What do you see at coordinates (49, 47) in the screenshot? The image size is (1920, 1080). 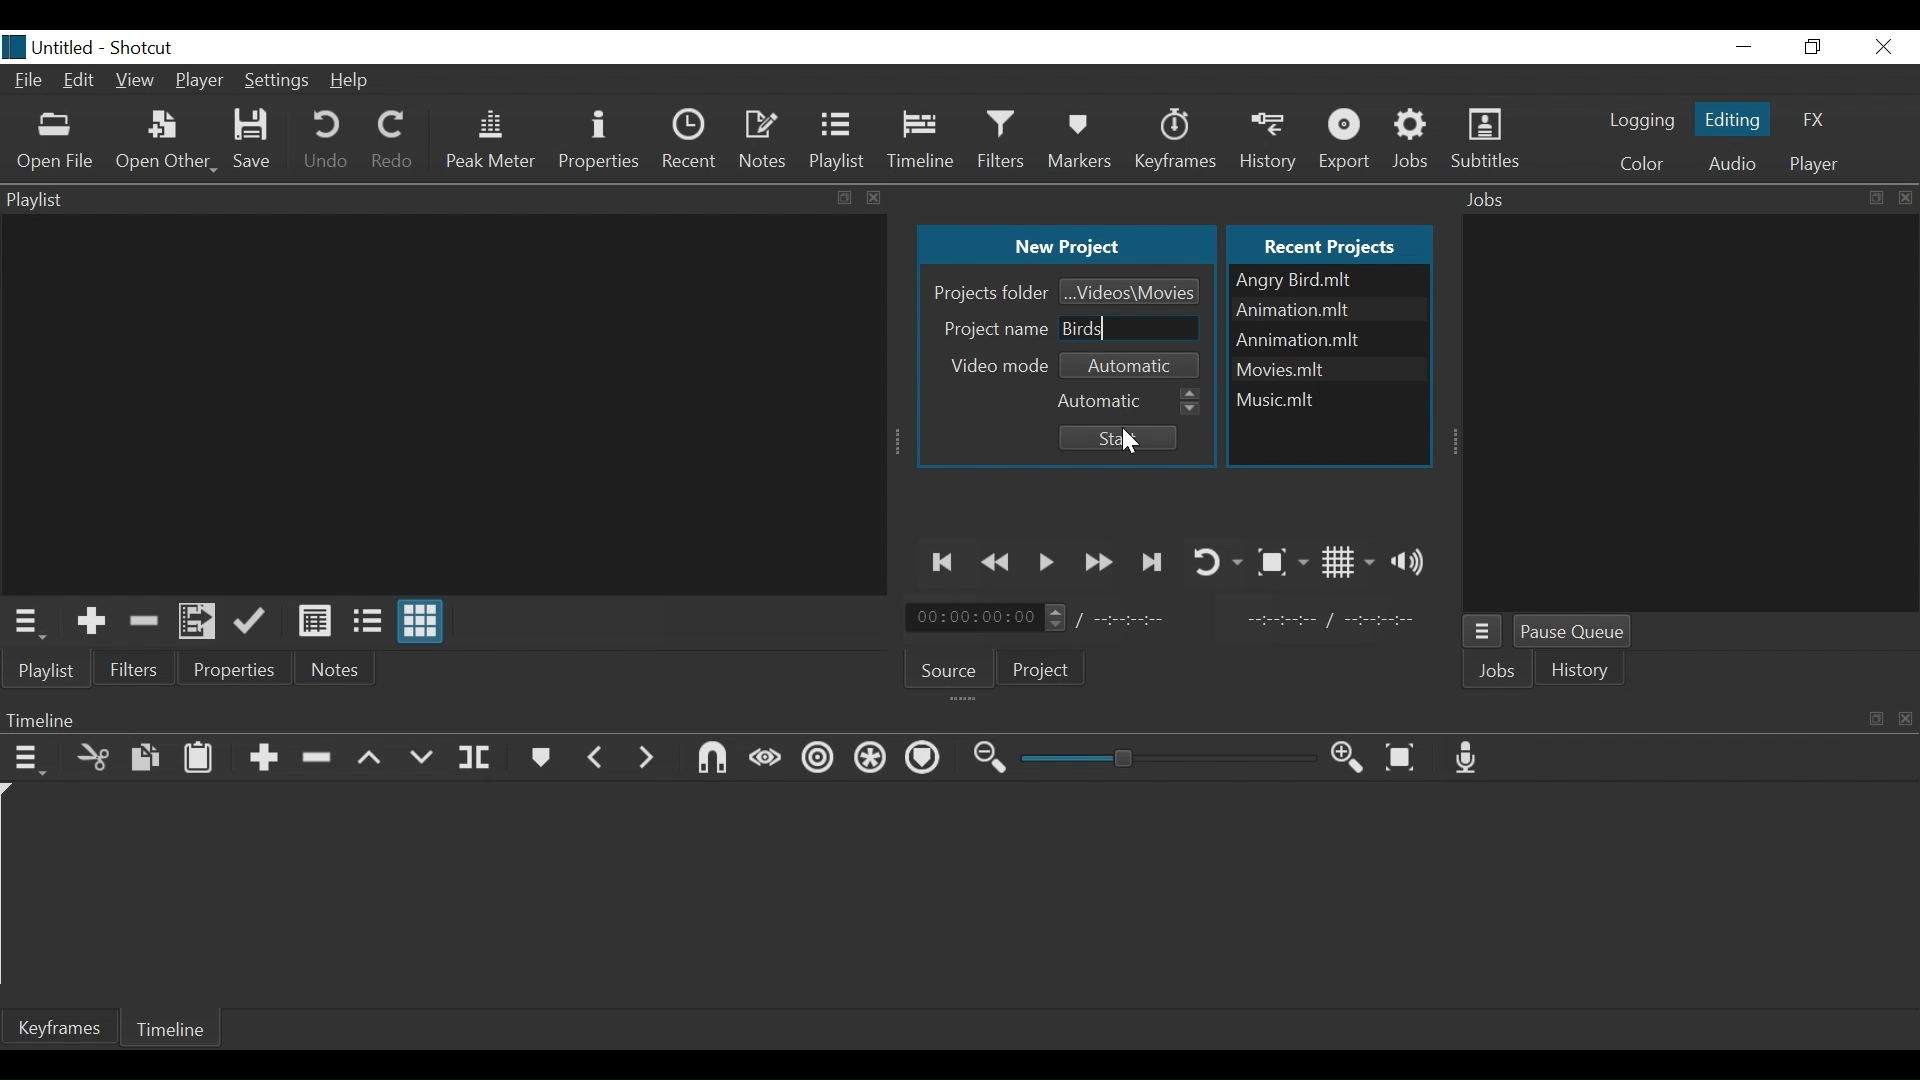 I see `File name` at bounding box center [49, 47].